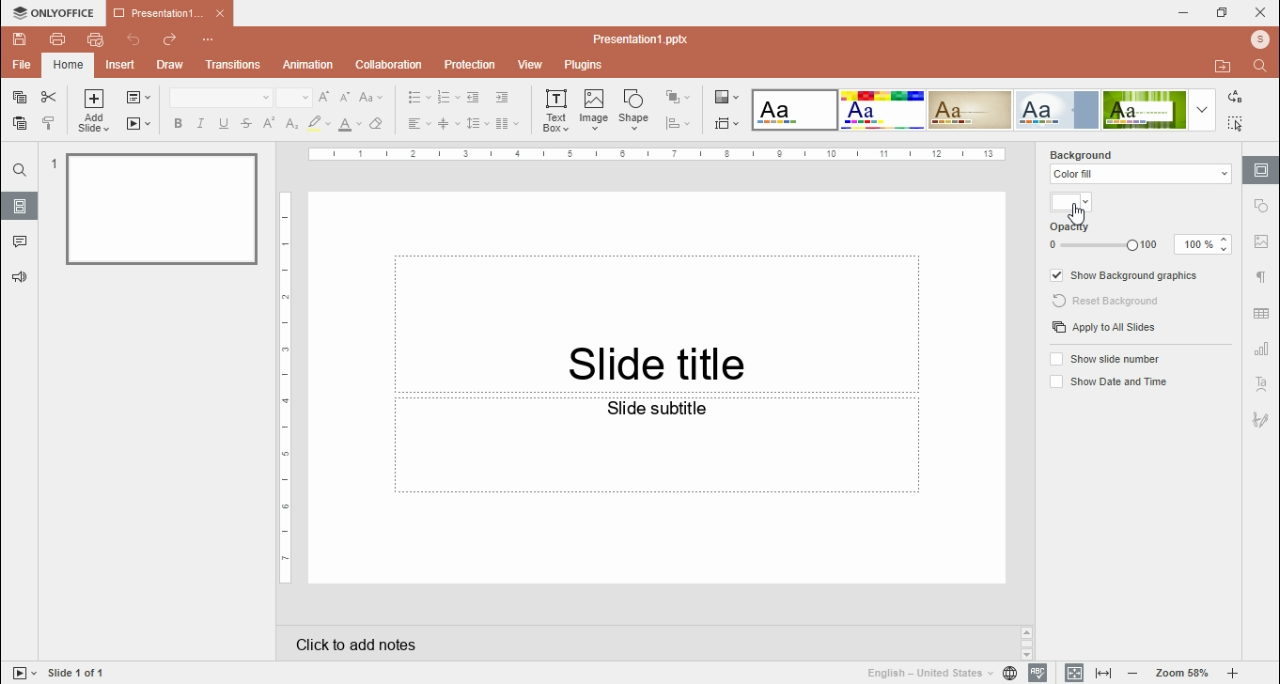 This screenshot has width=1280, height=684. Describe the element at coordinates (1260, 13) in the screenshot. I see `close window` at that location.